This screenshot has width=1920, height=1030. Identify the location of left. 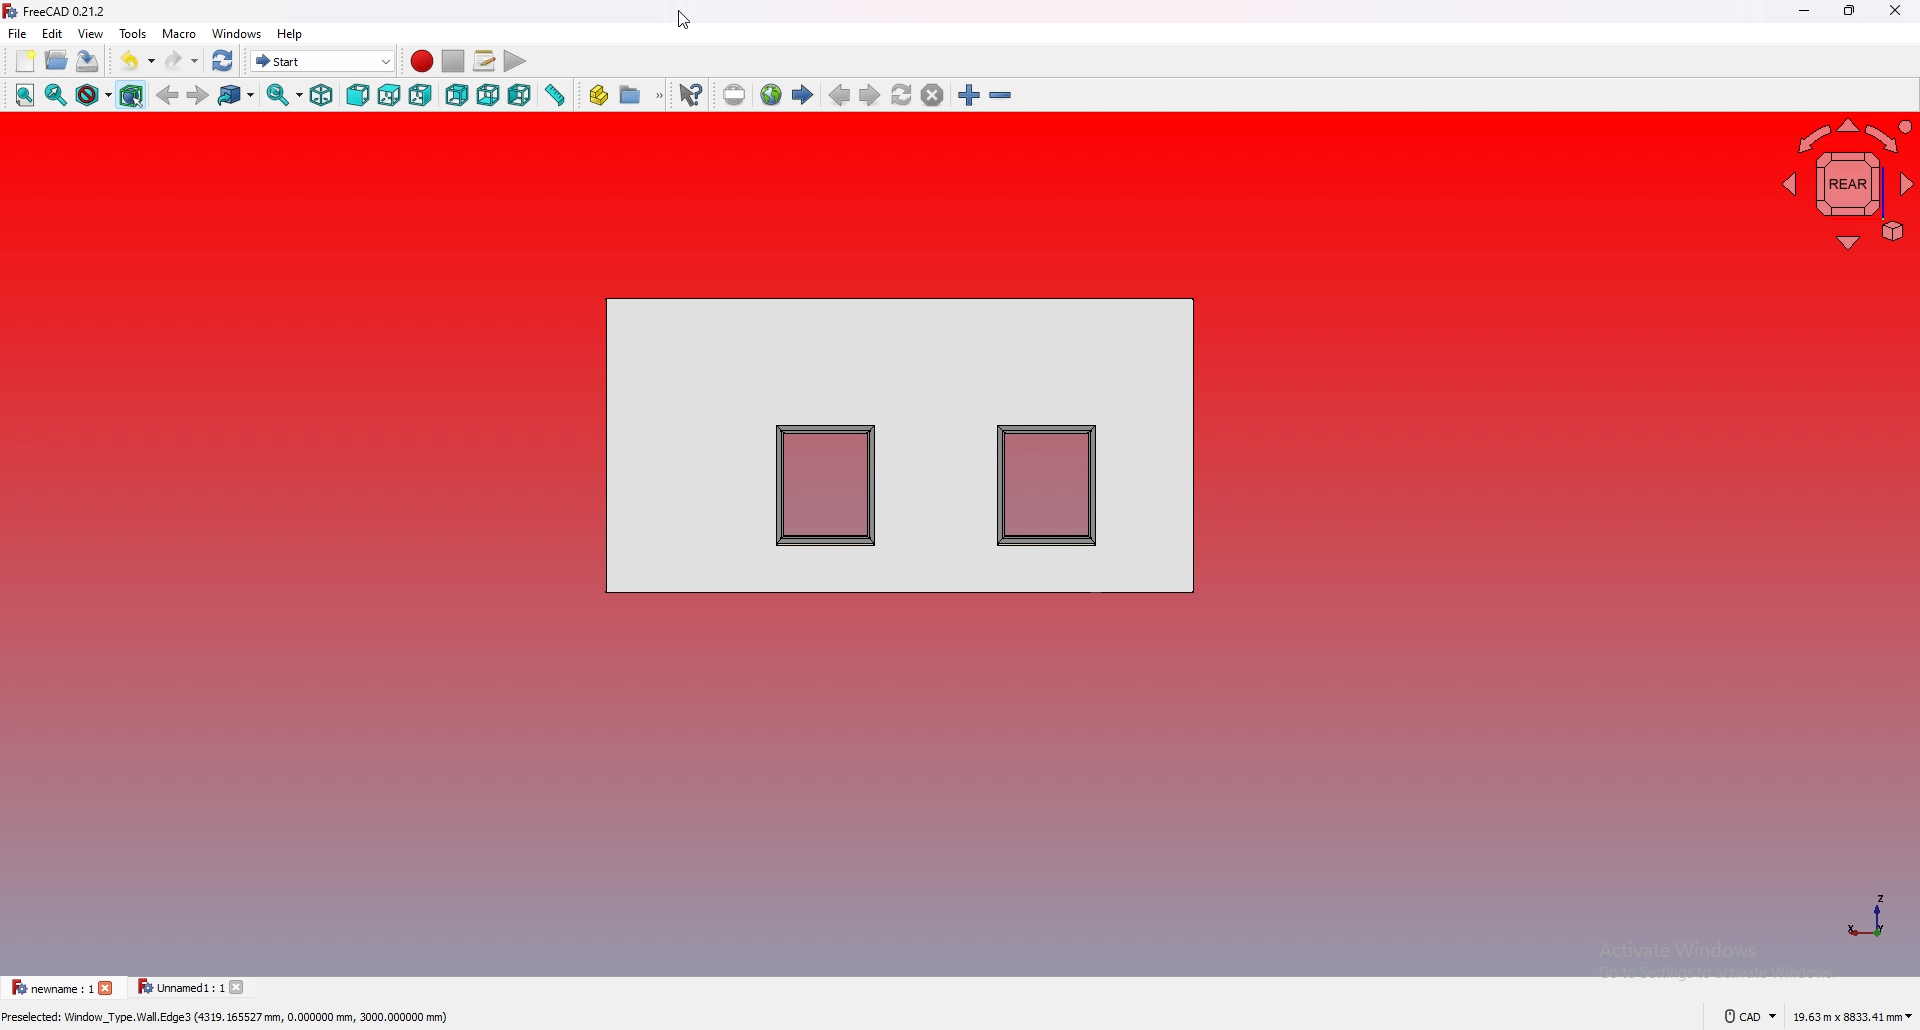
(520, 96).